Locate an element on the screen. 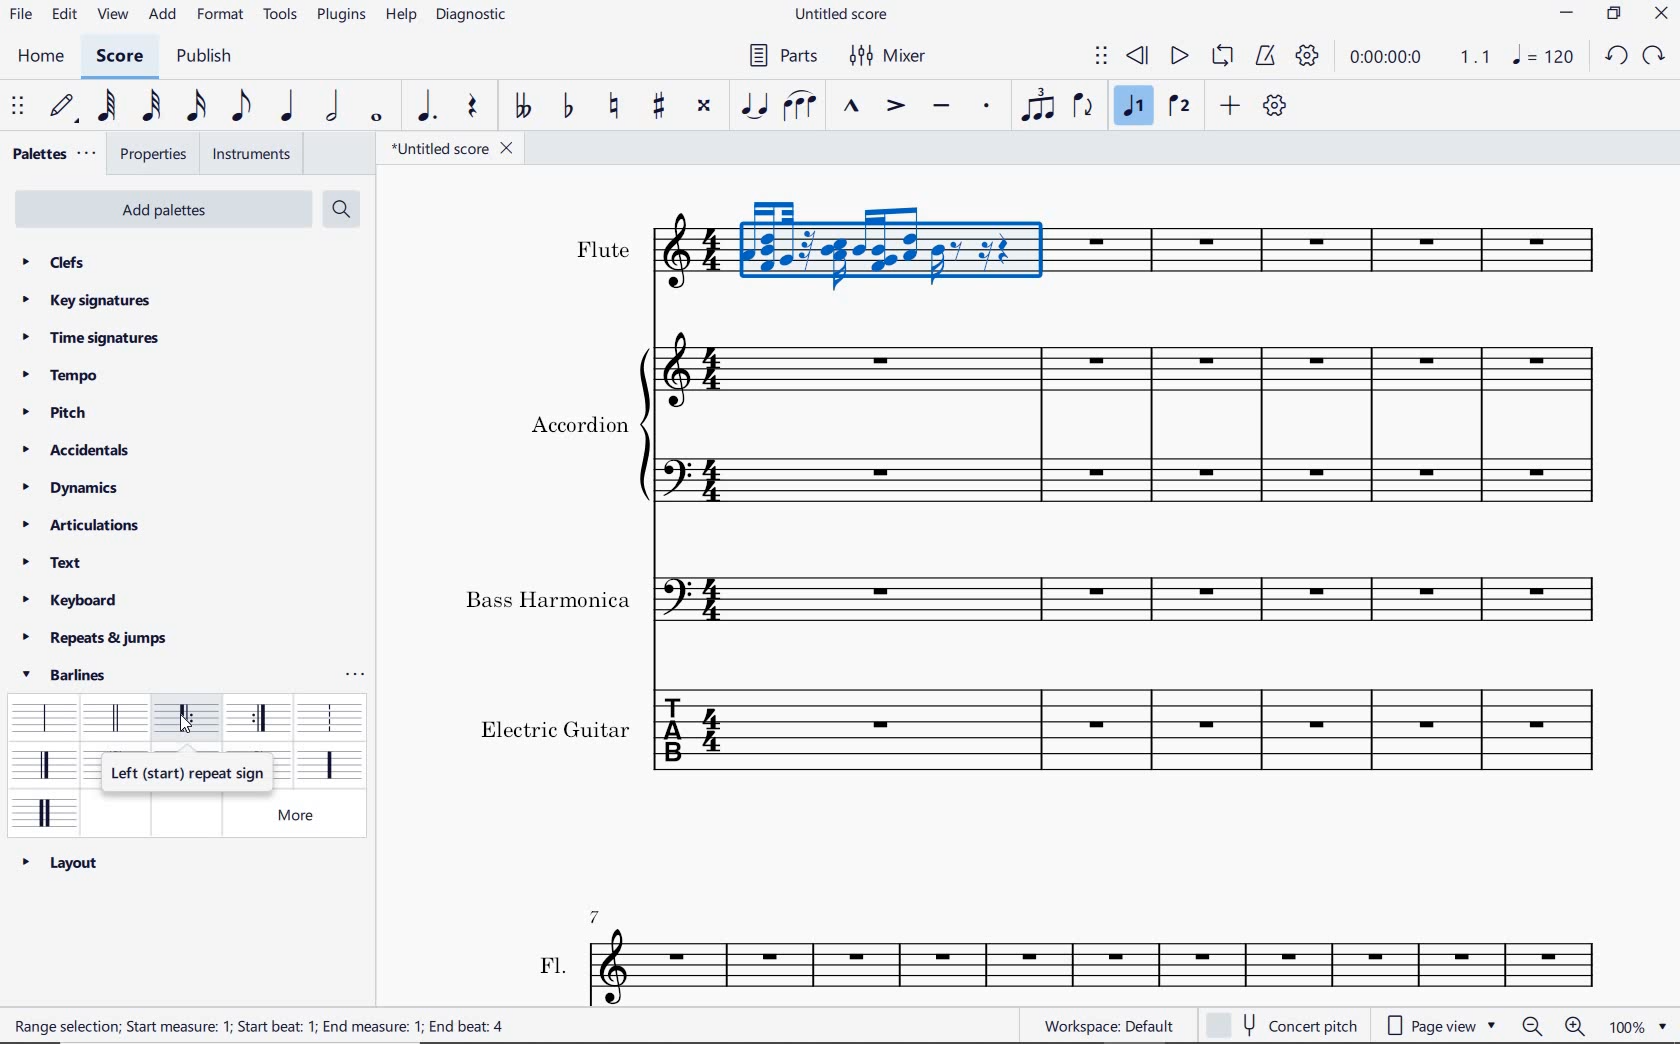  heavy barline is located at coordinates (329, 764).